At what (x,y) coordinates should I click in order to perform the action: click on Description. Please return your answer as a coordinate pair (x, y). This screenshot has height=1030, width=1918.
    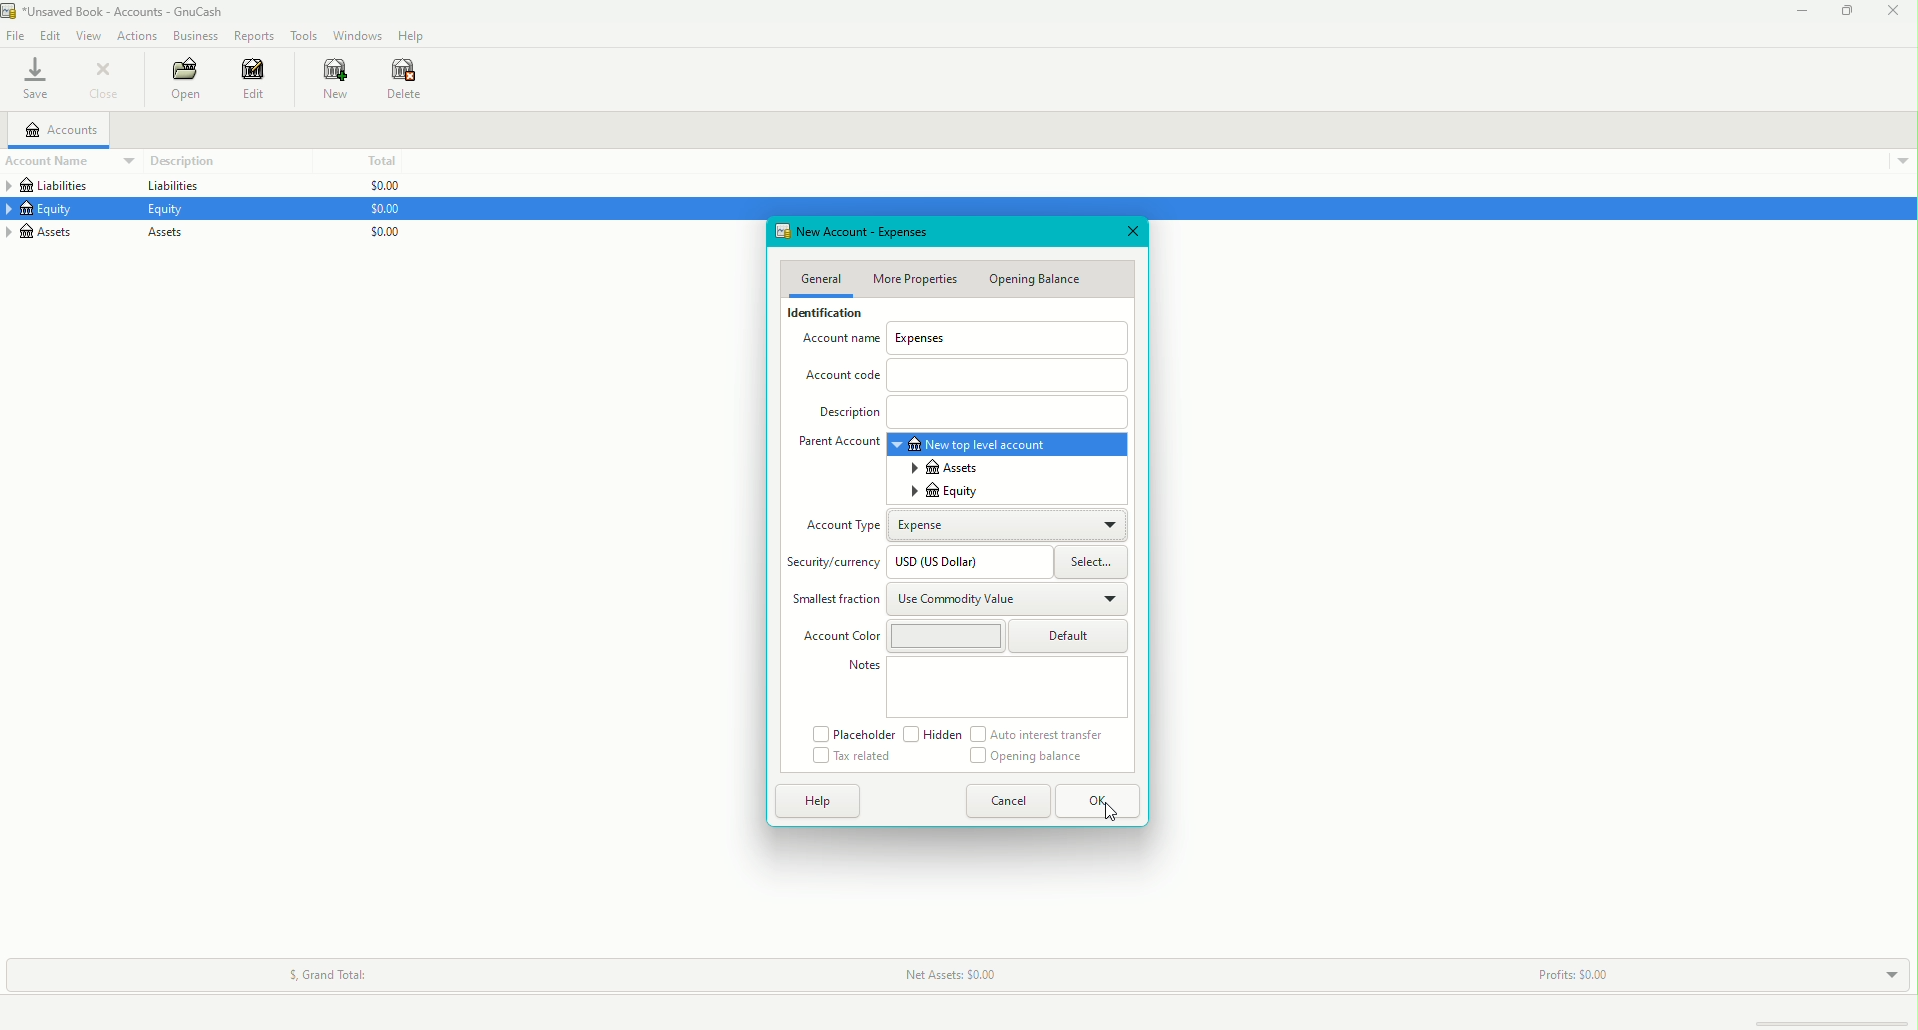
    Looking at the image, I should click on (843, 411).